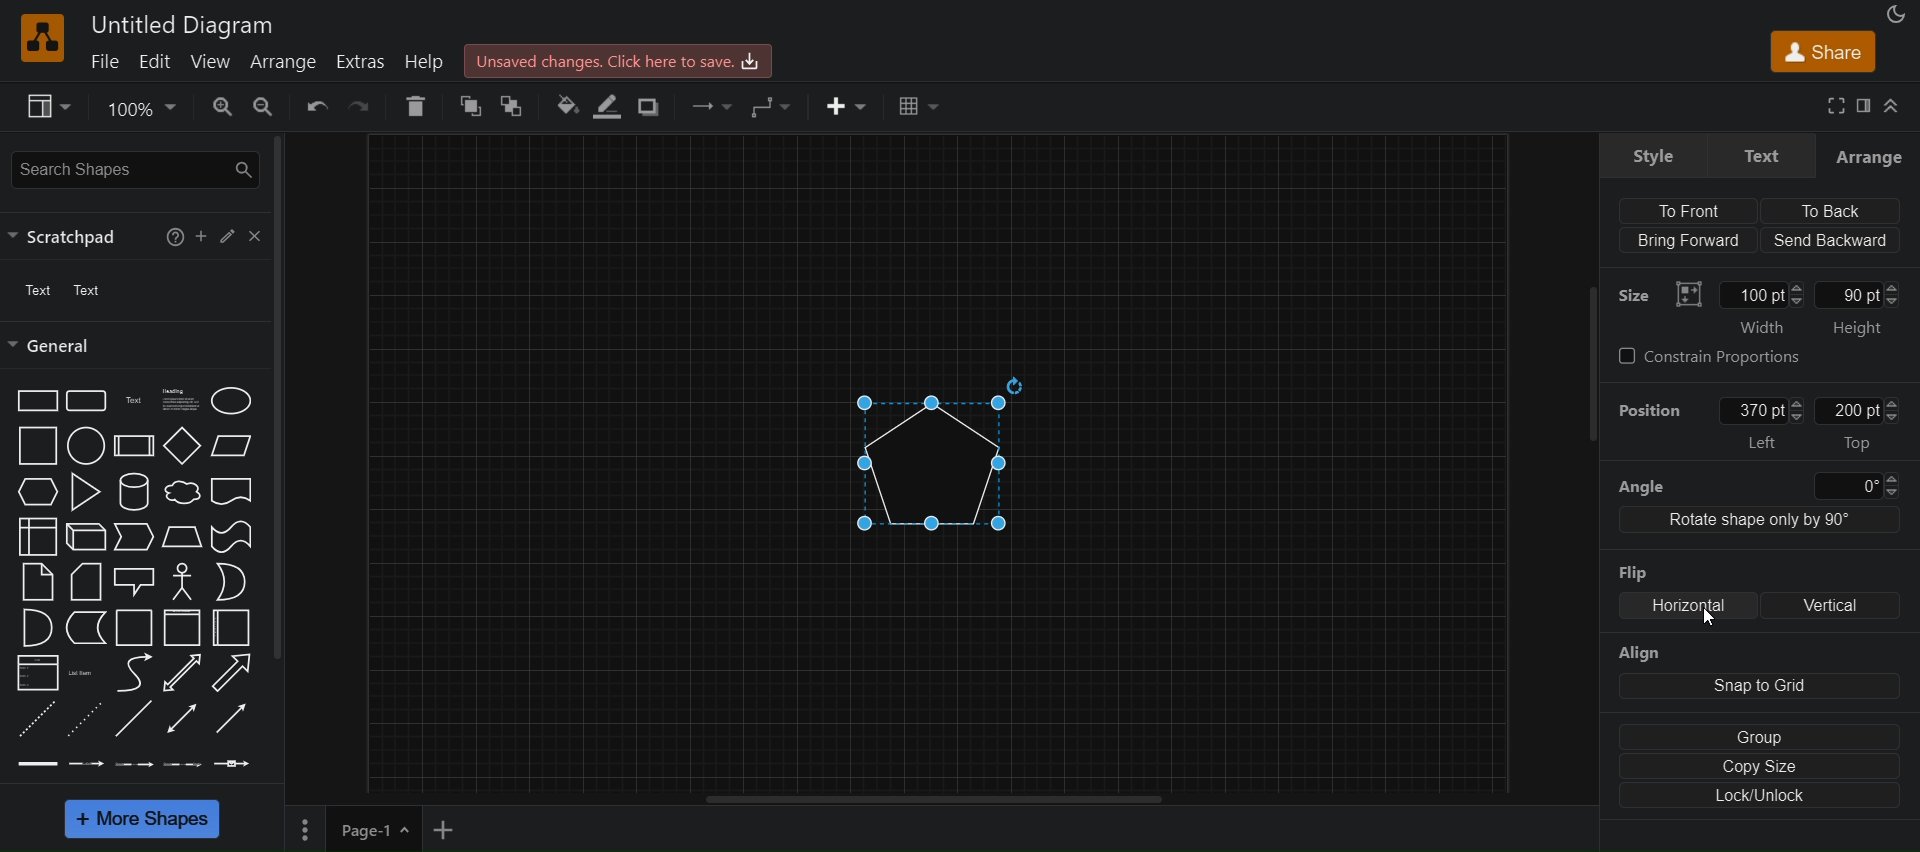  What do you see at coordinates (1864, 105) in the screenshot?
I see `format` at bounding box center [1864, 105].